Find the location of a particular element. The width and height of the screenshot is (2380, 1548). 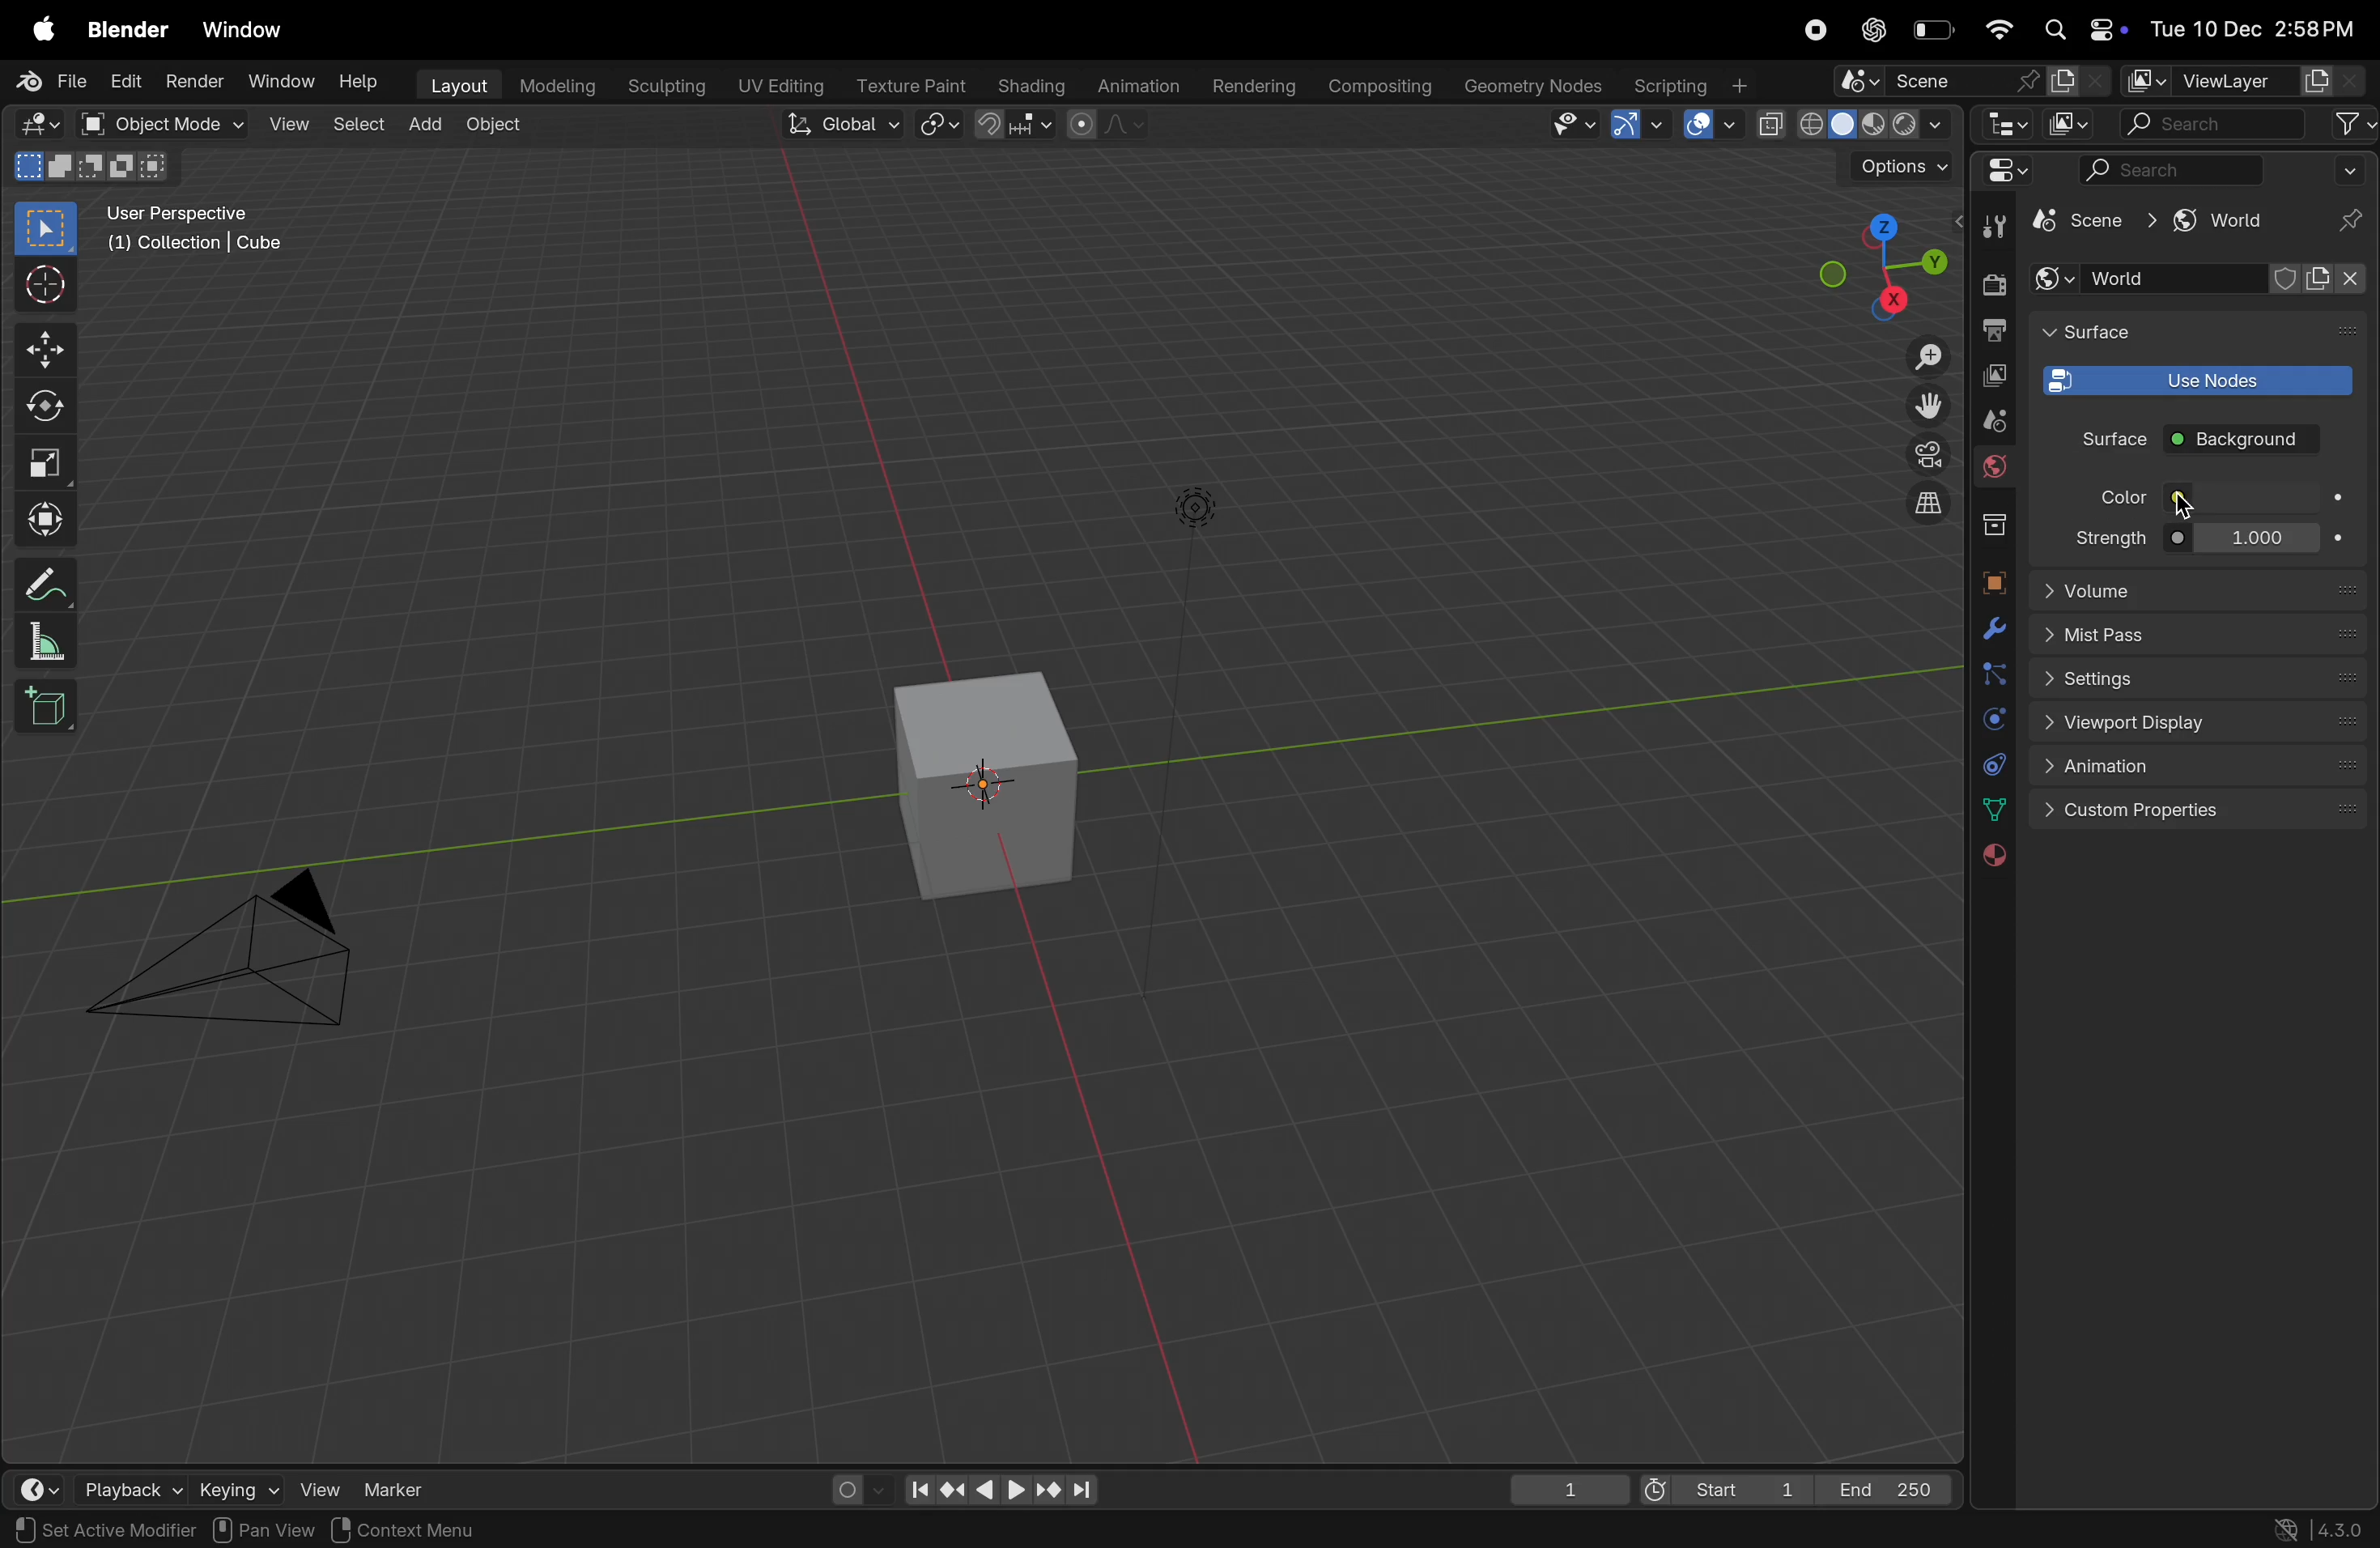

view is located at coordinates (297, 1527).